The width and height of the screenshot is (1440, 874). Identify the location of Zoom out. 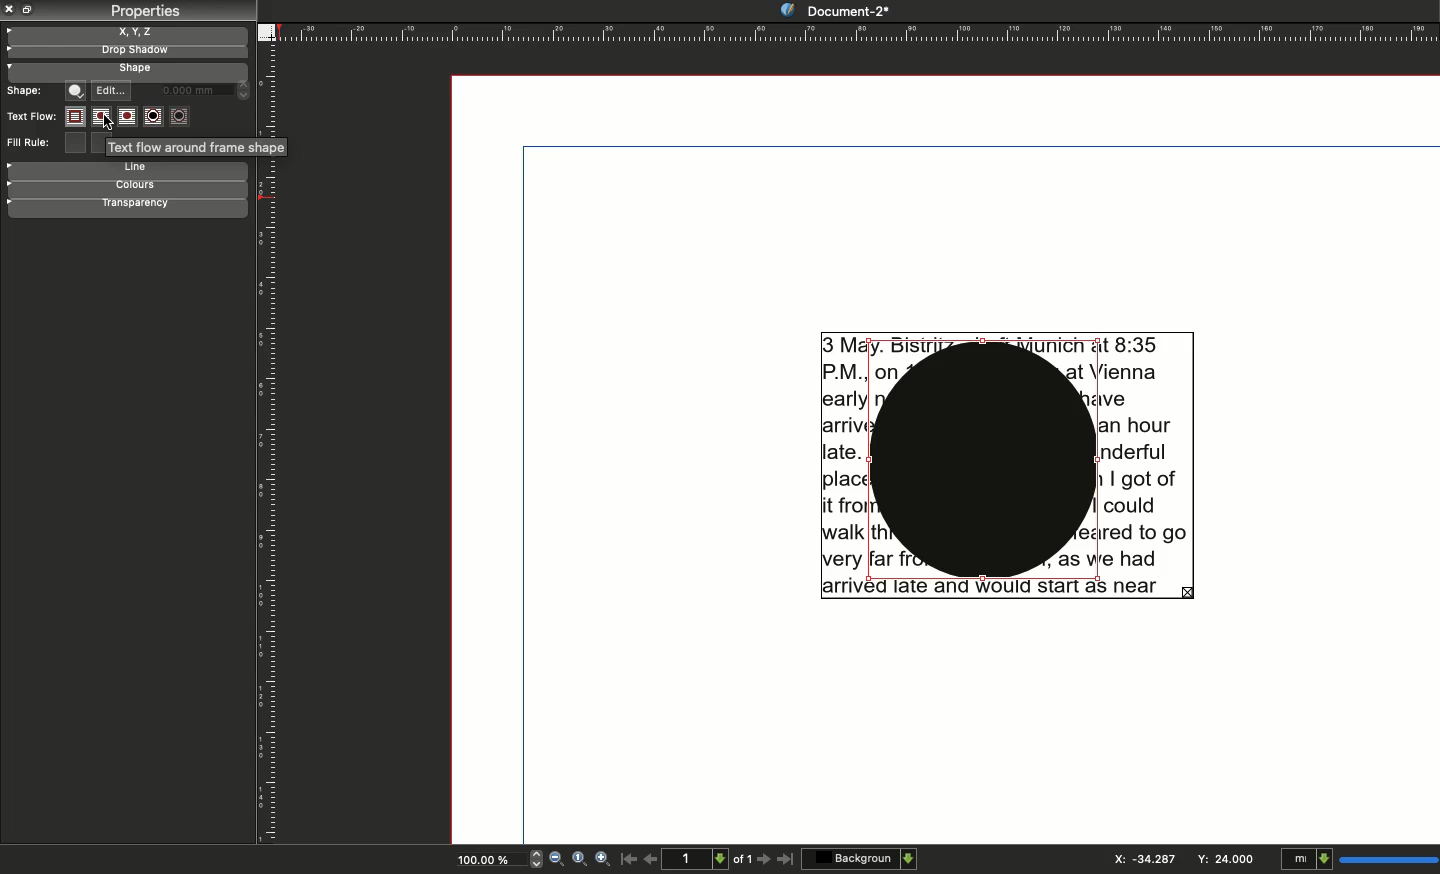
(557, 858).